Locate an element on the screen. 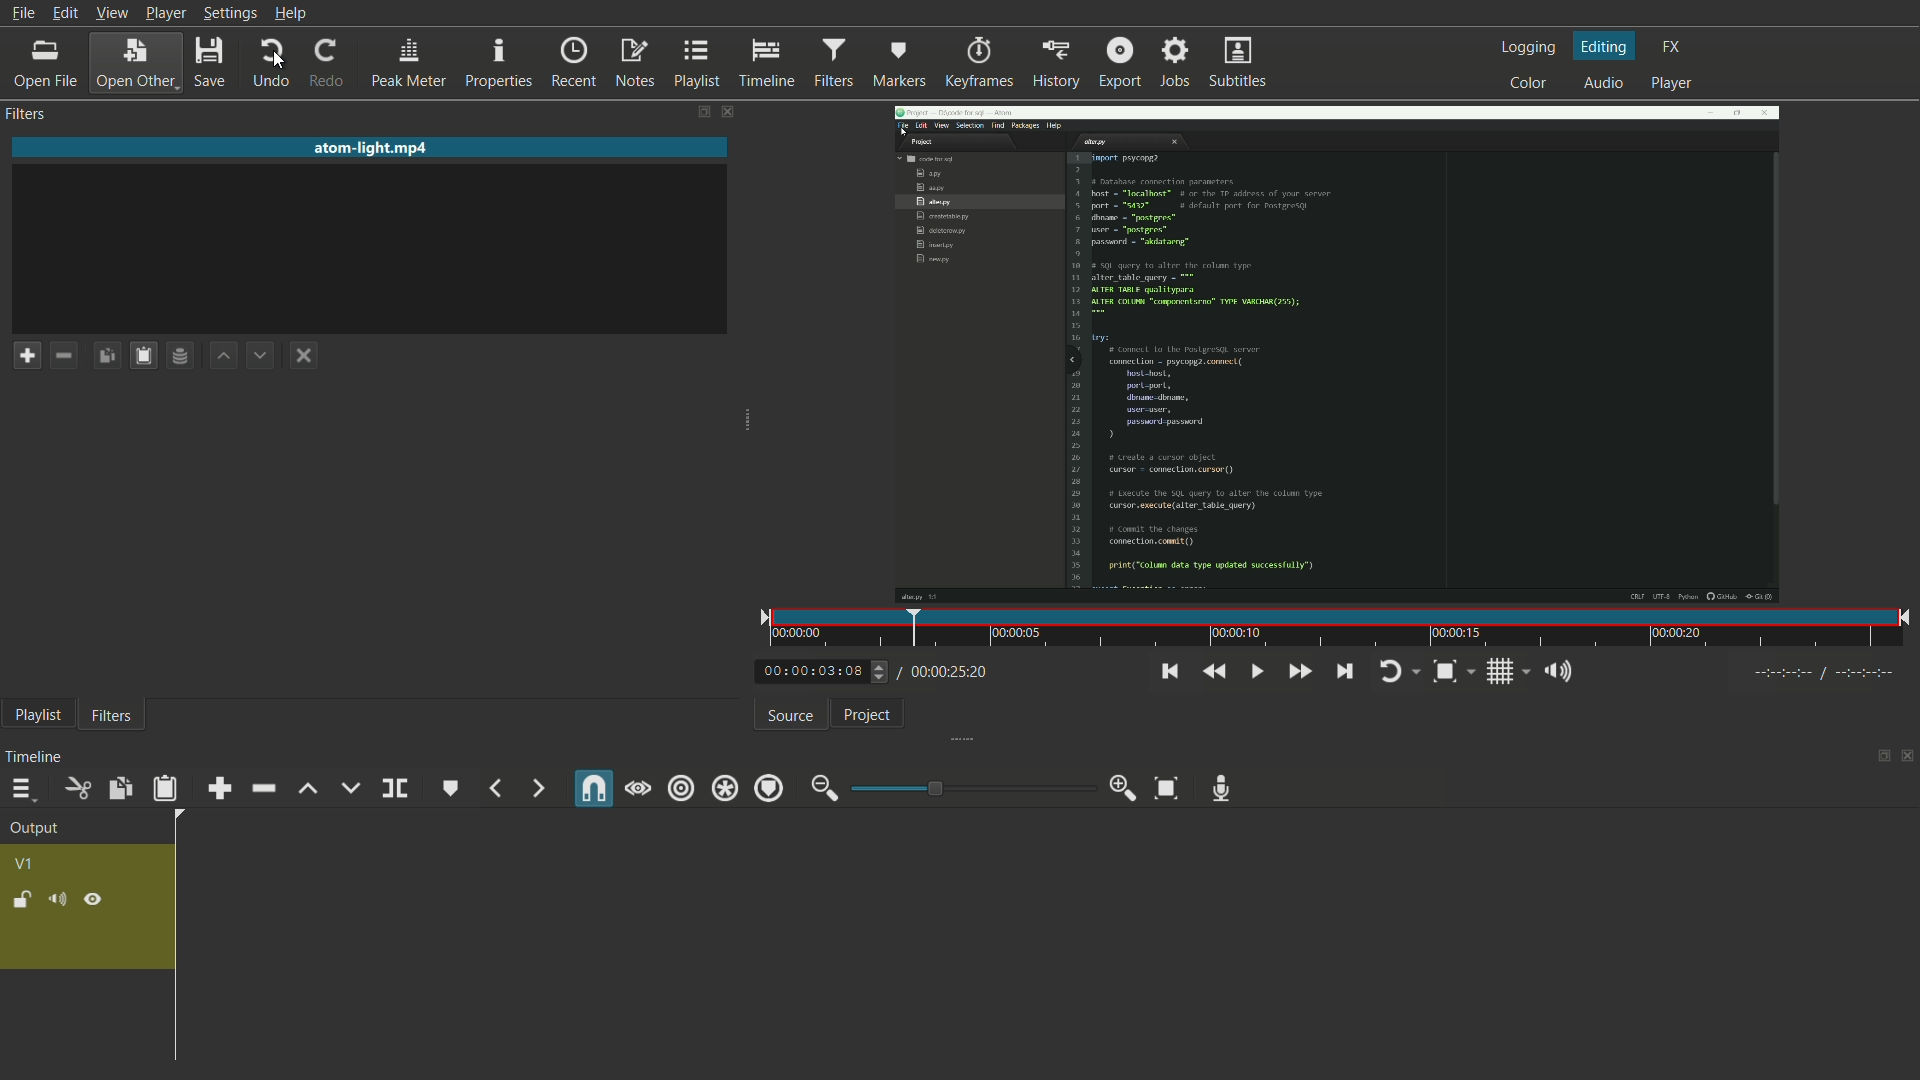  time is located at coordinates (1331, 631).